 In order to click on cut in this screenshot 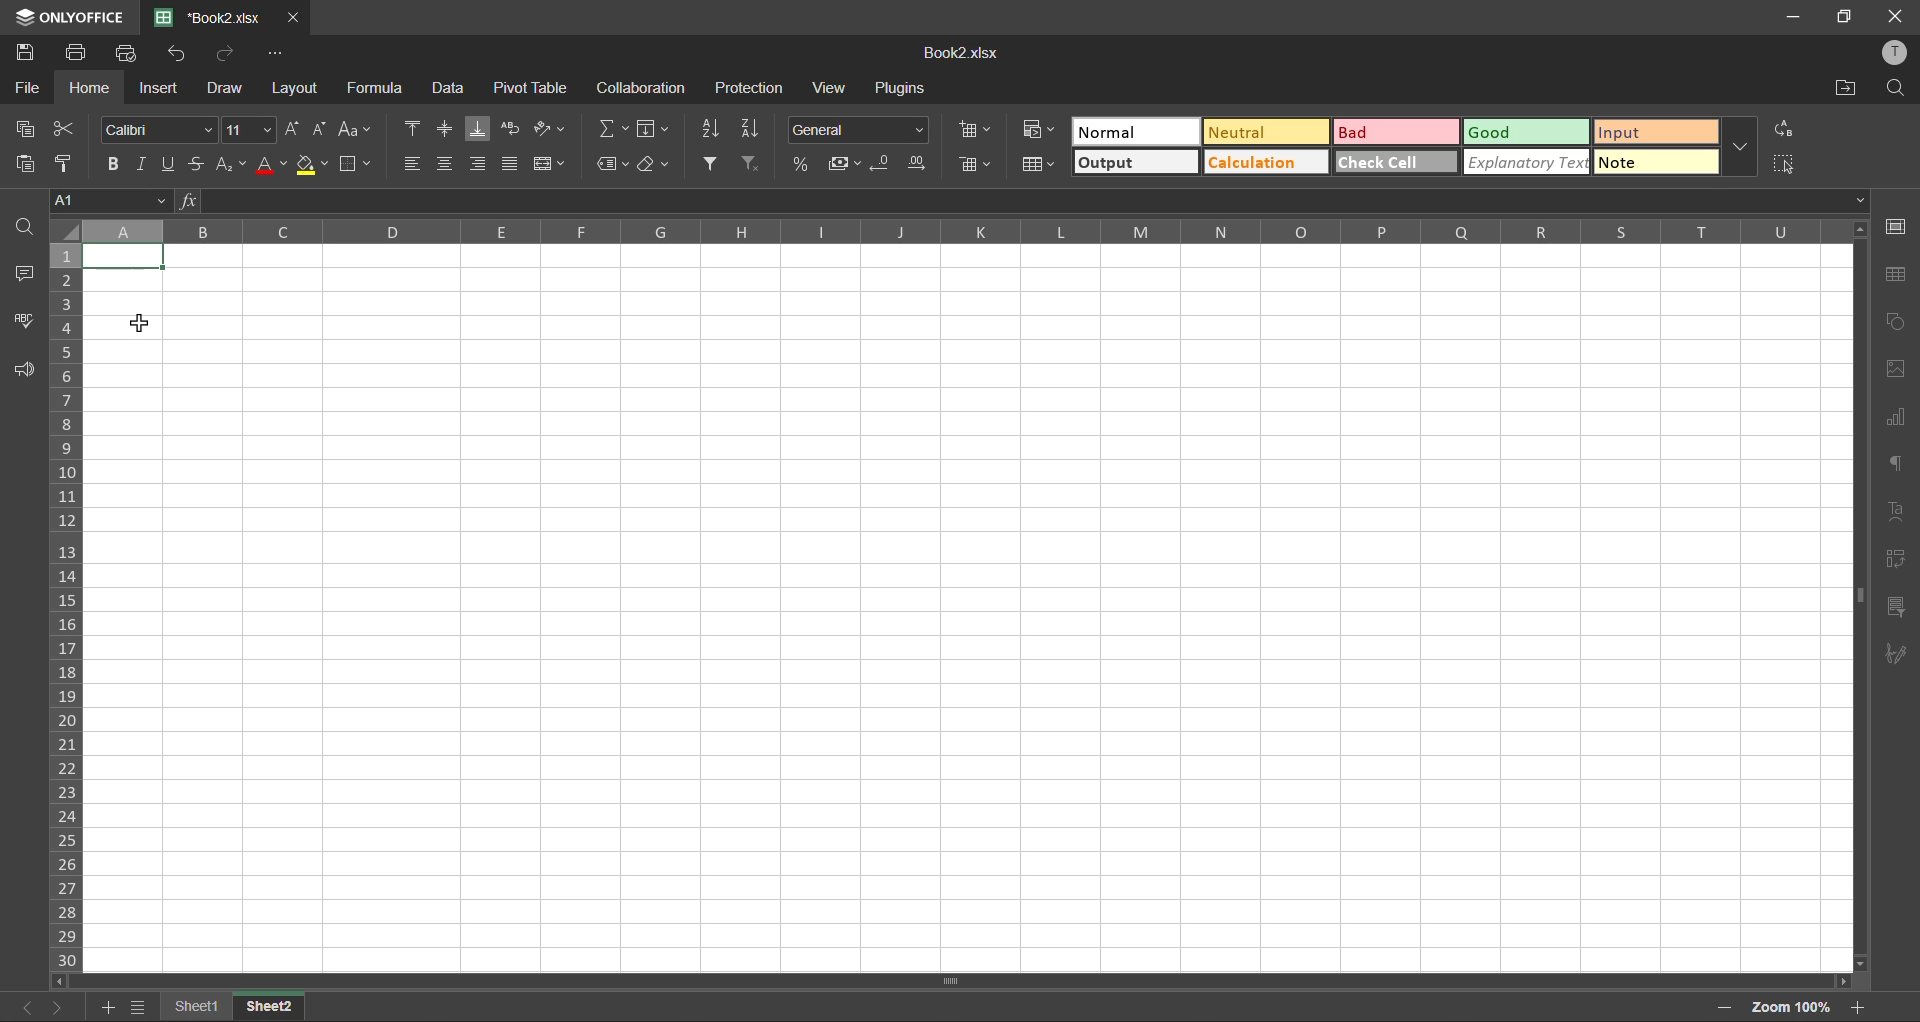, I will do `click(58, 130)`.